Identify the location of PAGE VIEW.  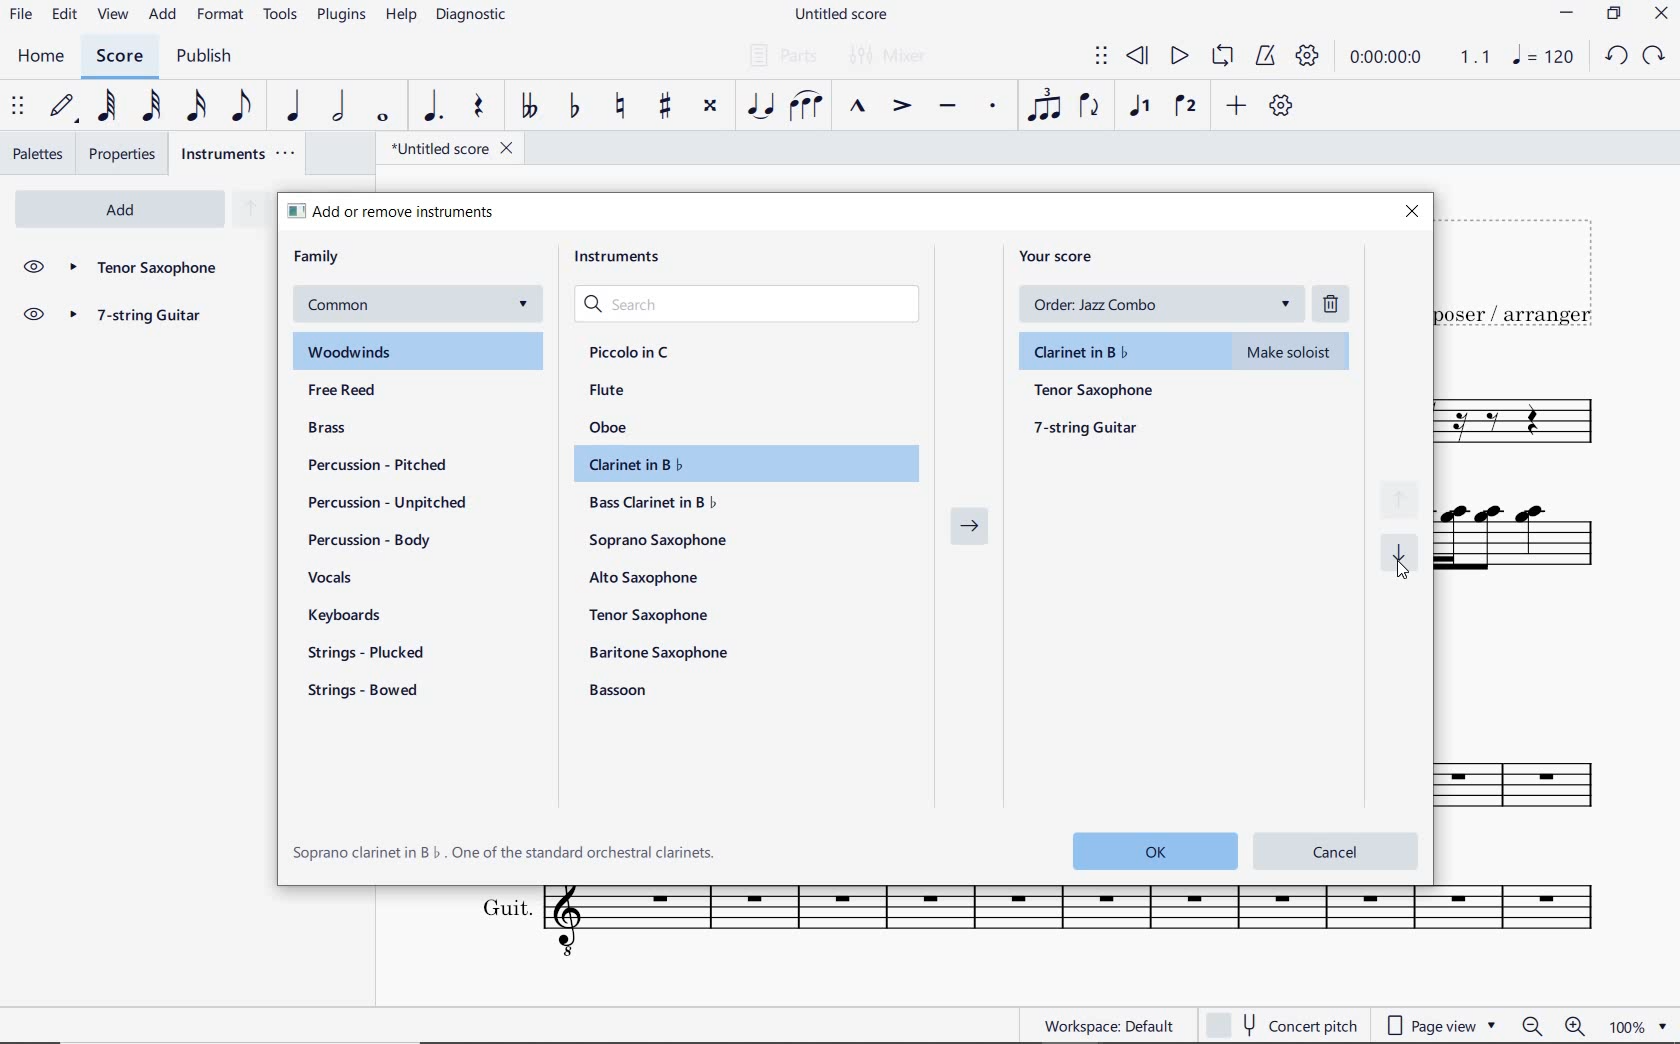
(1442, 1023).